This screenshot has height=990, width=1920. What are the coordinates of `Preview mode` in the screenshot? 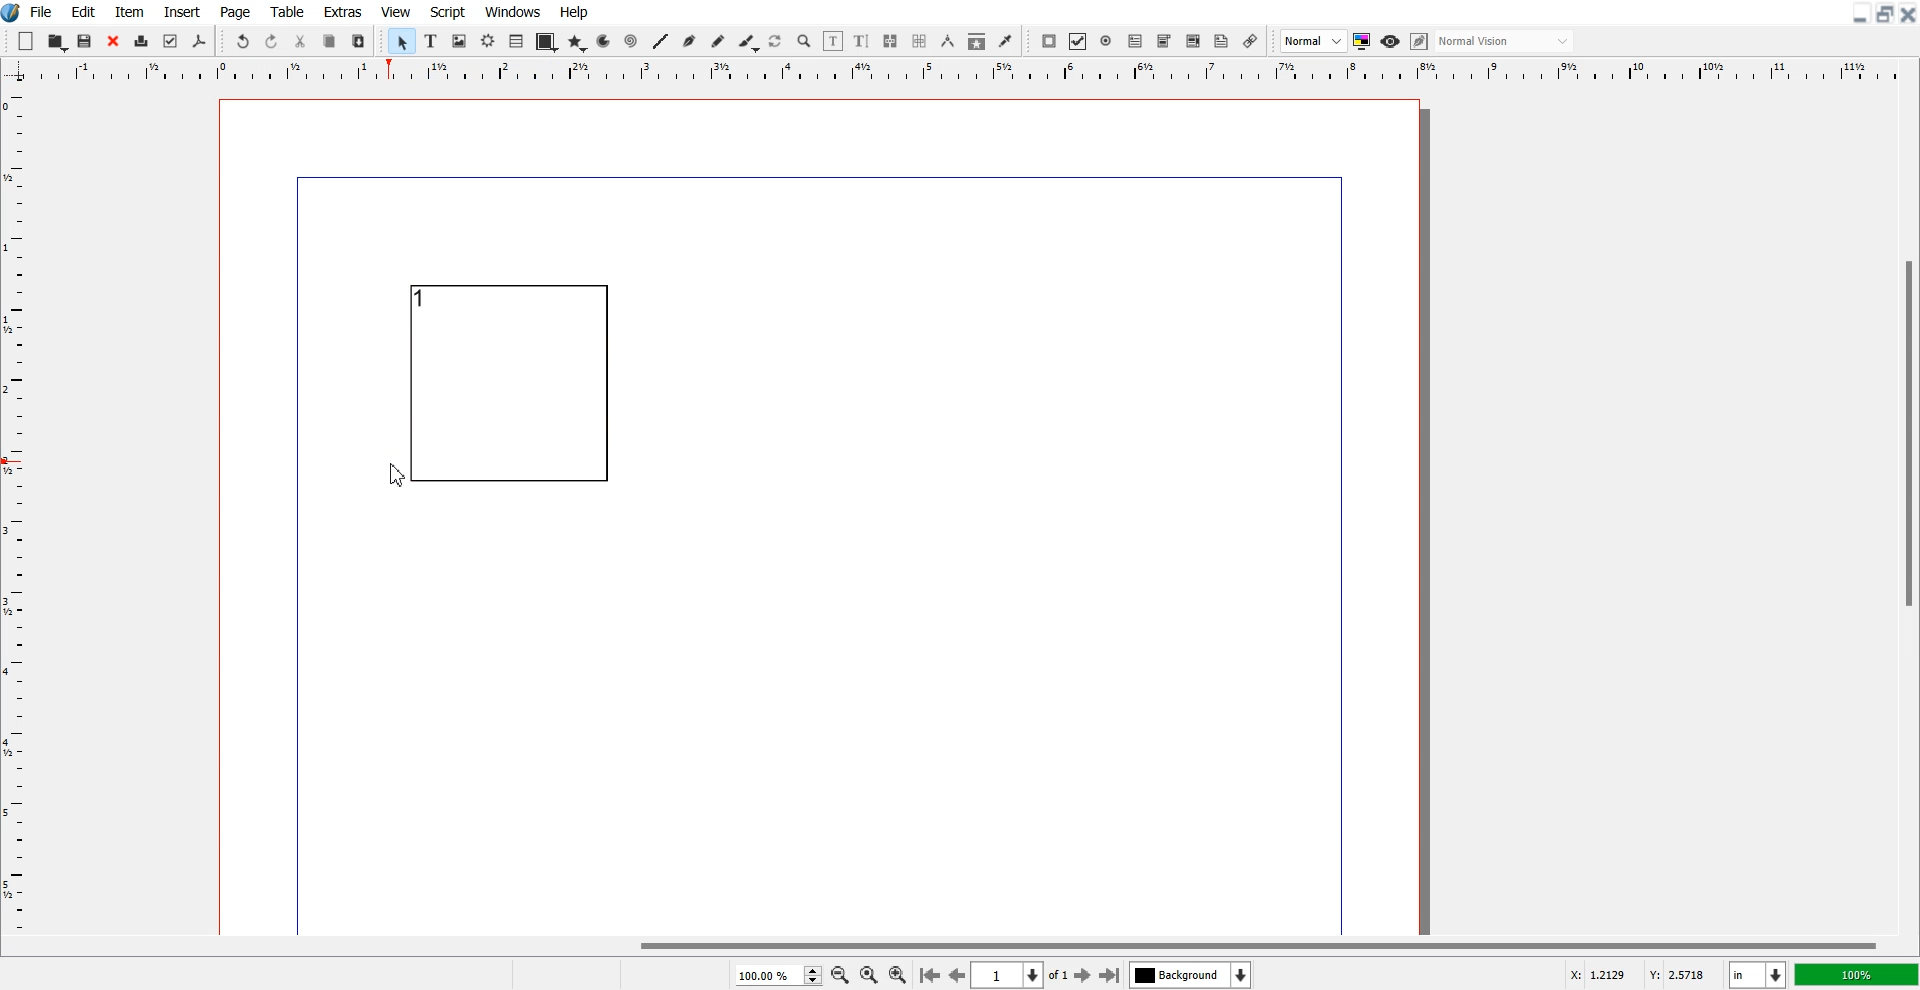 It's located at (1391, 41).